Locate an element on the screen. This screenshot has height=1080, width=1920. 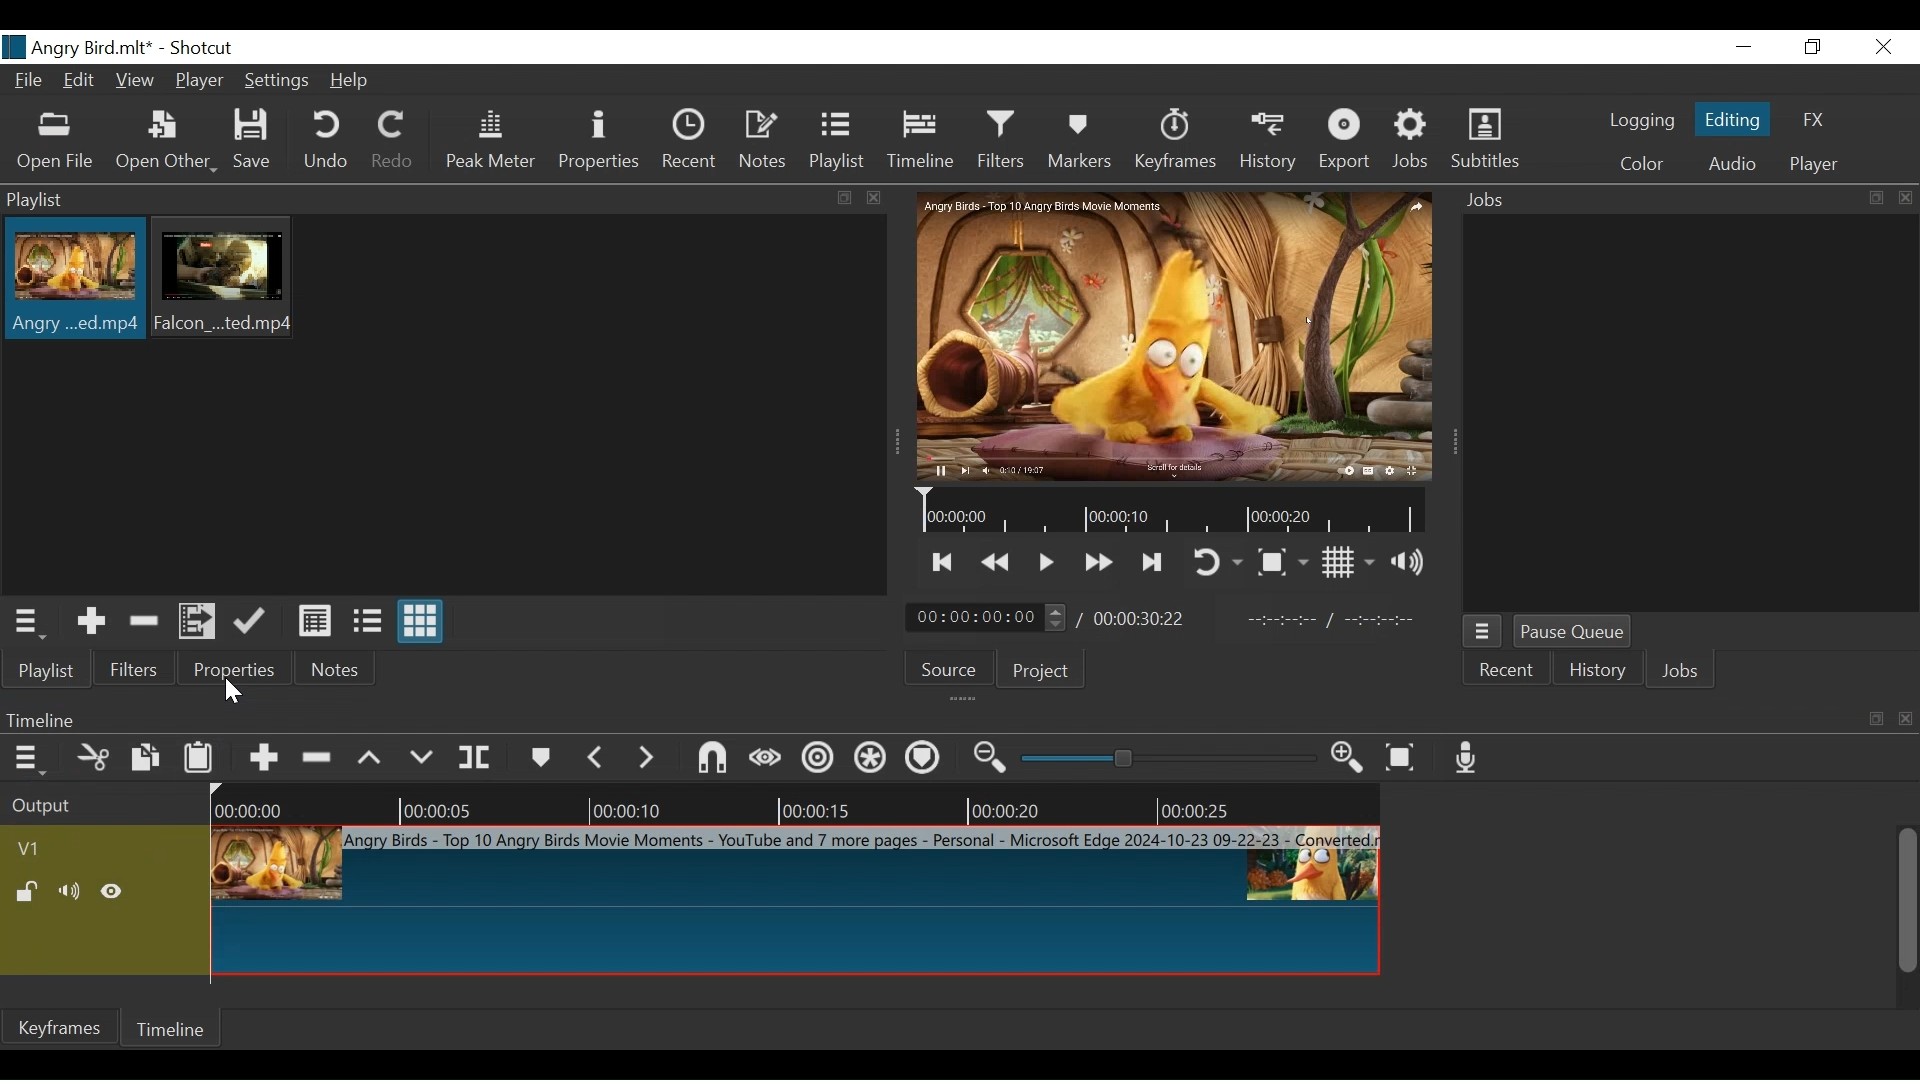
Redo is located at coordinates (392, 143).